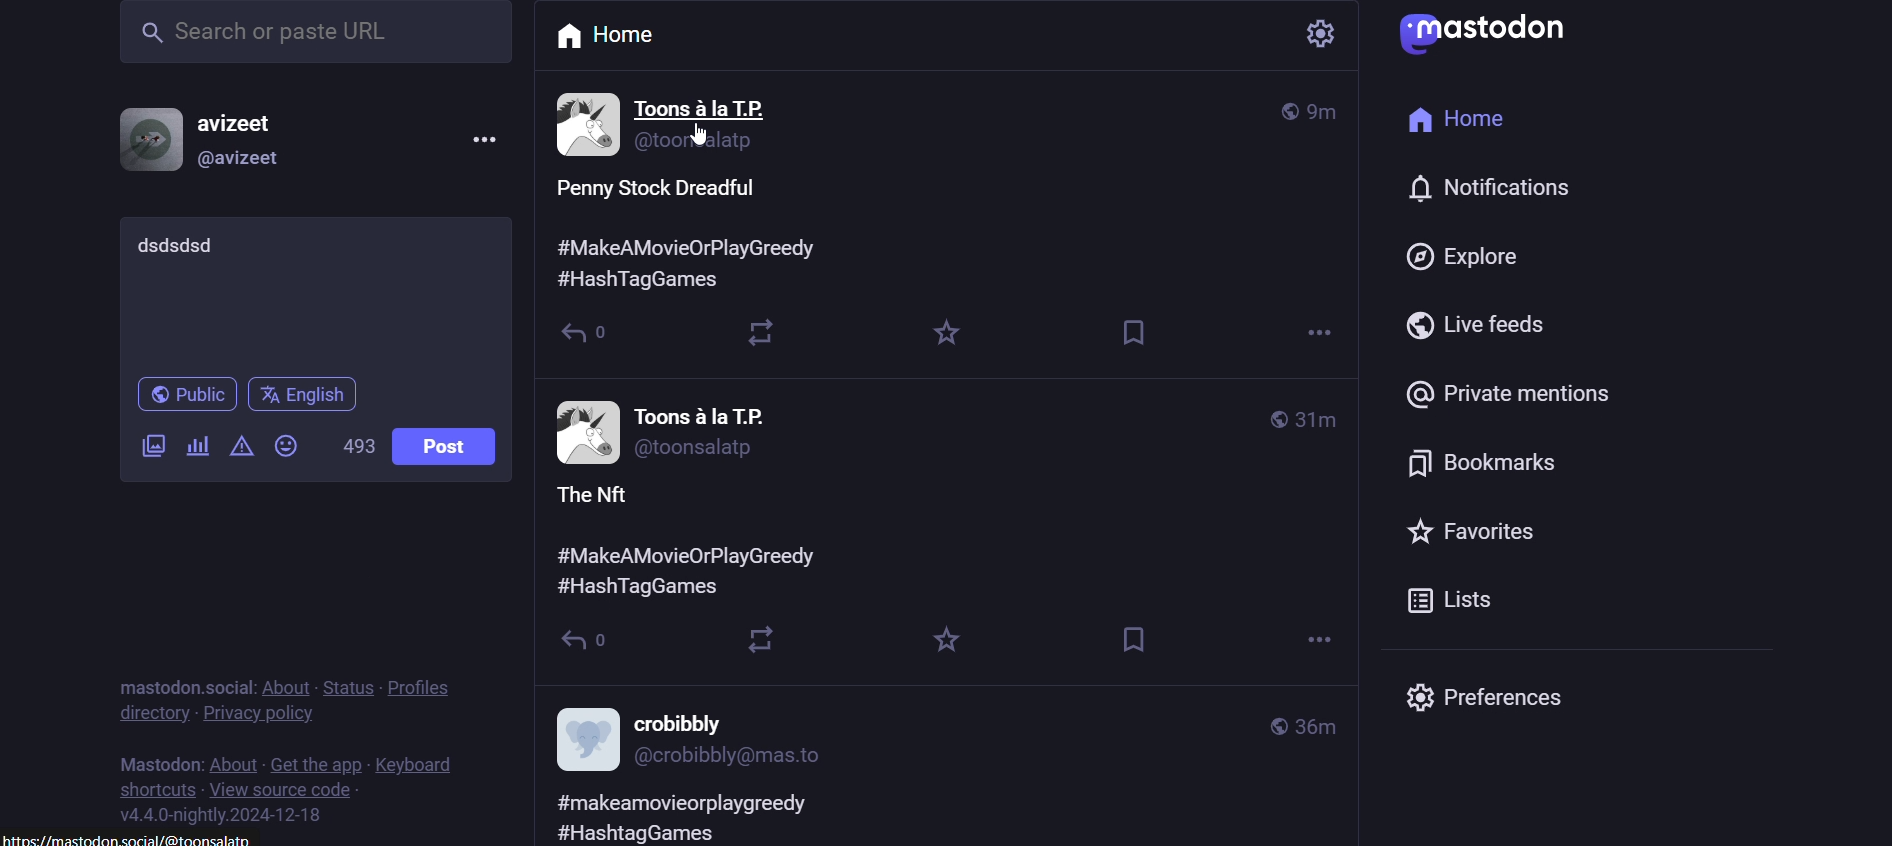  I want to click on profile picture, so click(149, 139).